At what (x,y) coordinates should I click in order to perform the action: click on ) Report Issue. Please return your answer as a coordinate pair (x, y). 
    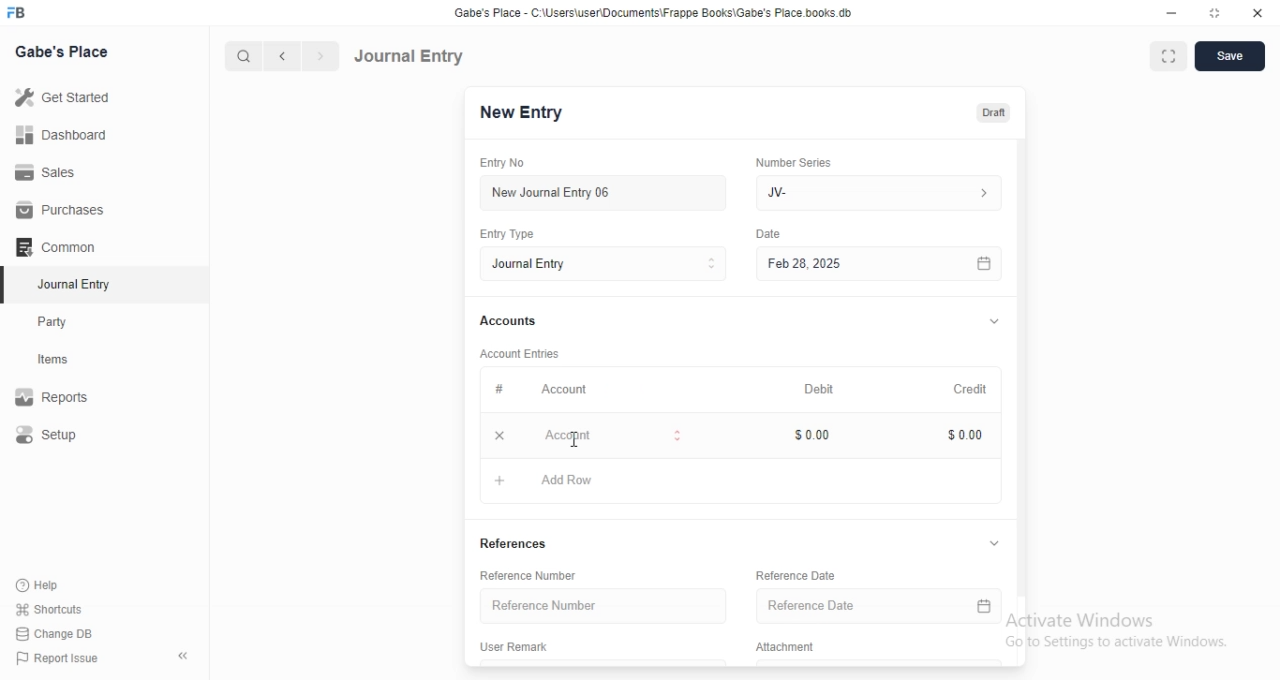
    Looking at the image, I should click on (59, 659).